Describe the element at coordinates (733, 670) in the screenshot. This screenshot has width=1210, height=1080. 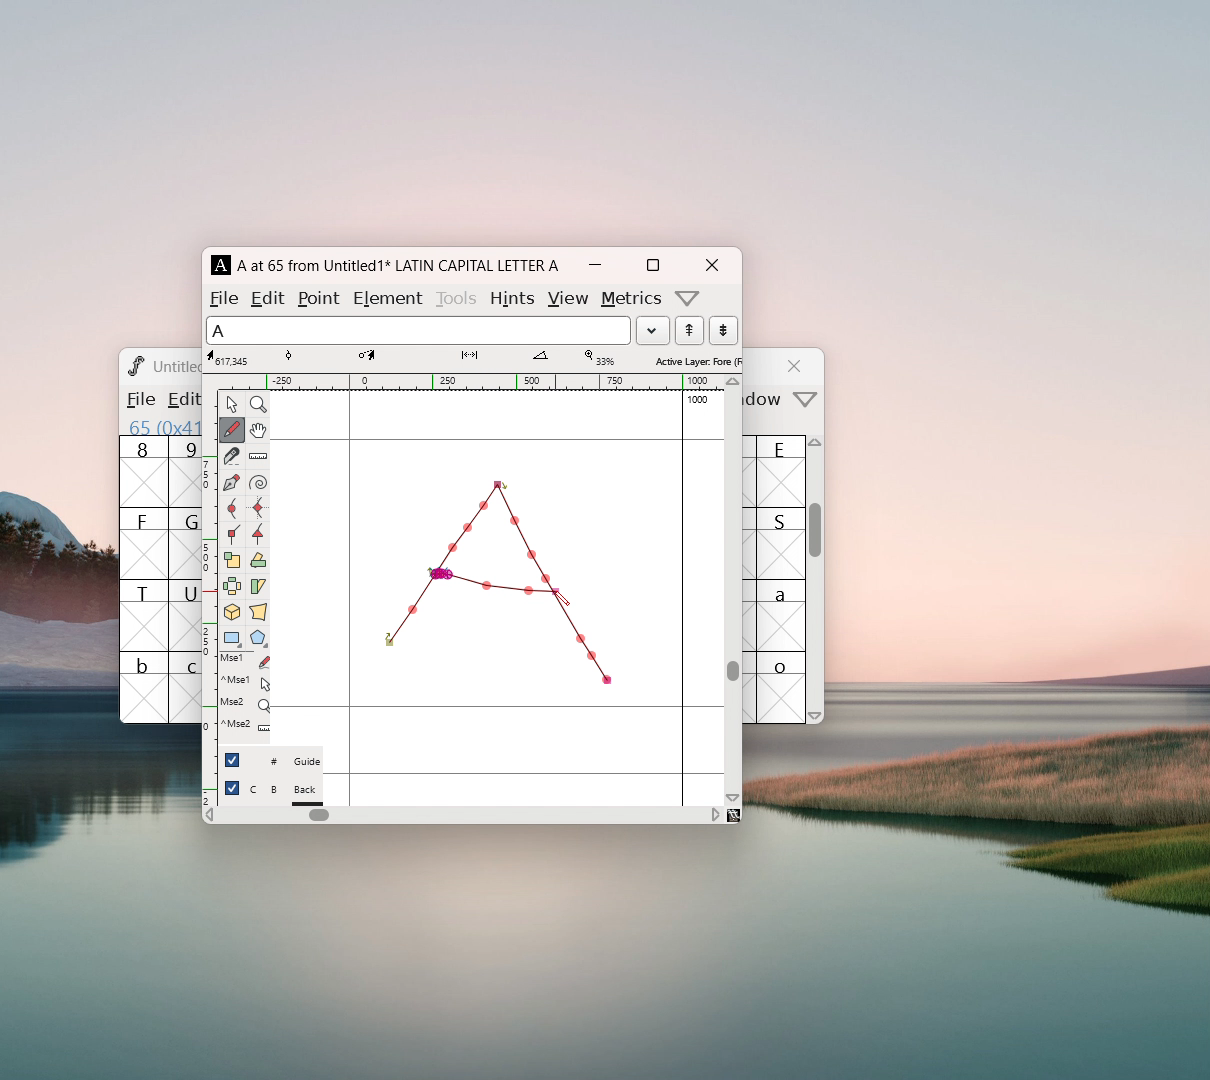
I see `scrollbar` at that location.